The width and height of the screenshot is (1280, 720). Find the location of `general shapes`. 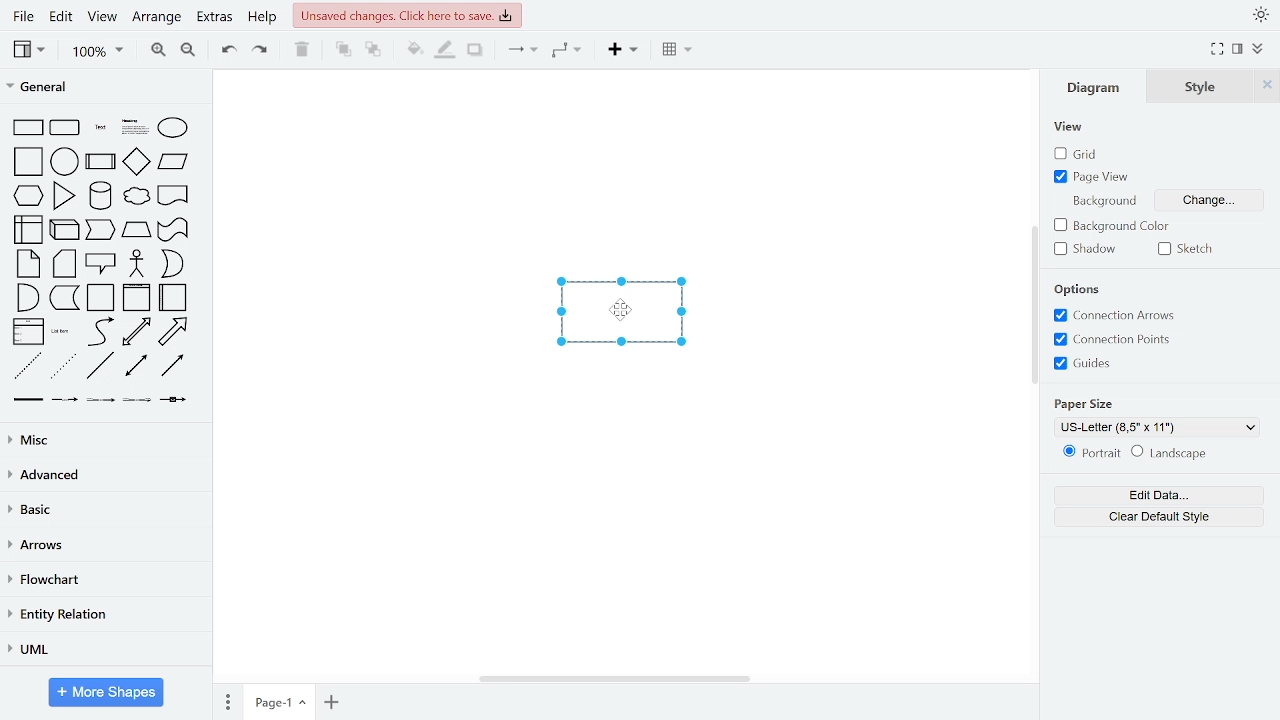

general shapes is located at coordinates (101, 263).